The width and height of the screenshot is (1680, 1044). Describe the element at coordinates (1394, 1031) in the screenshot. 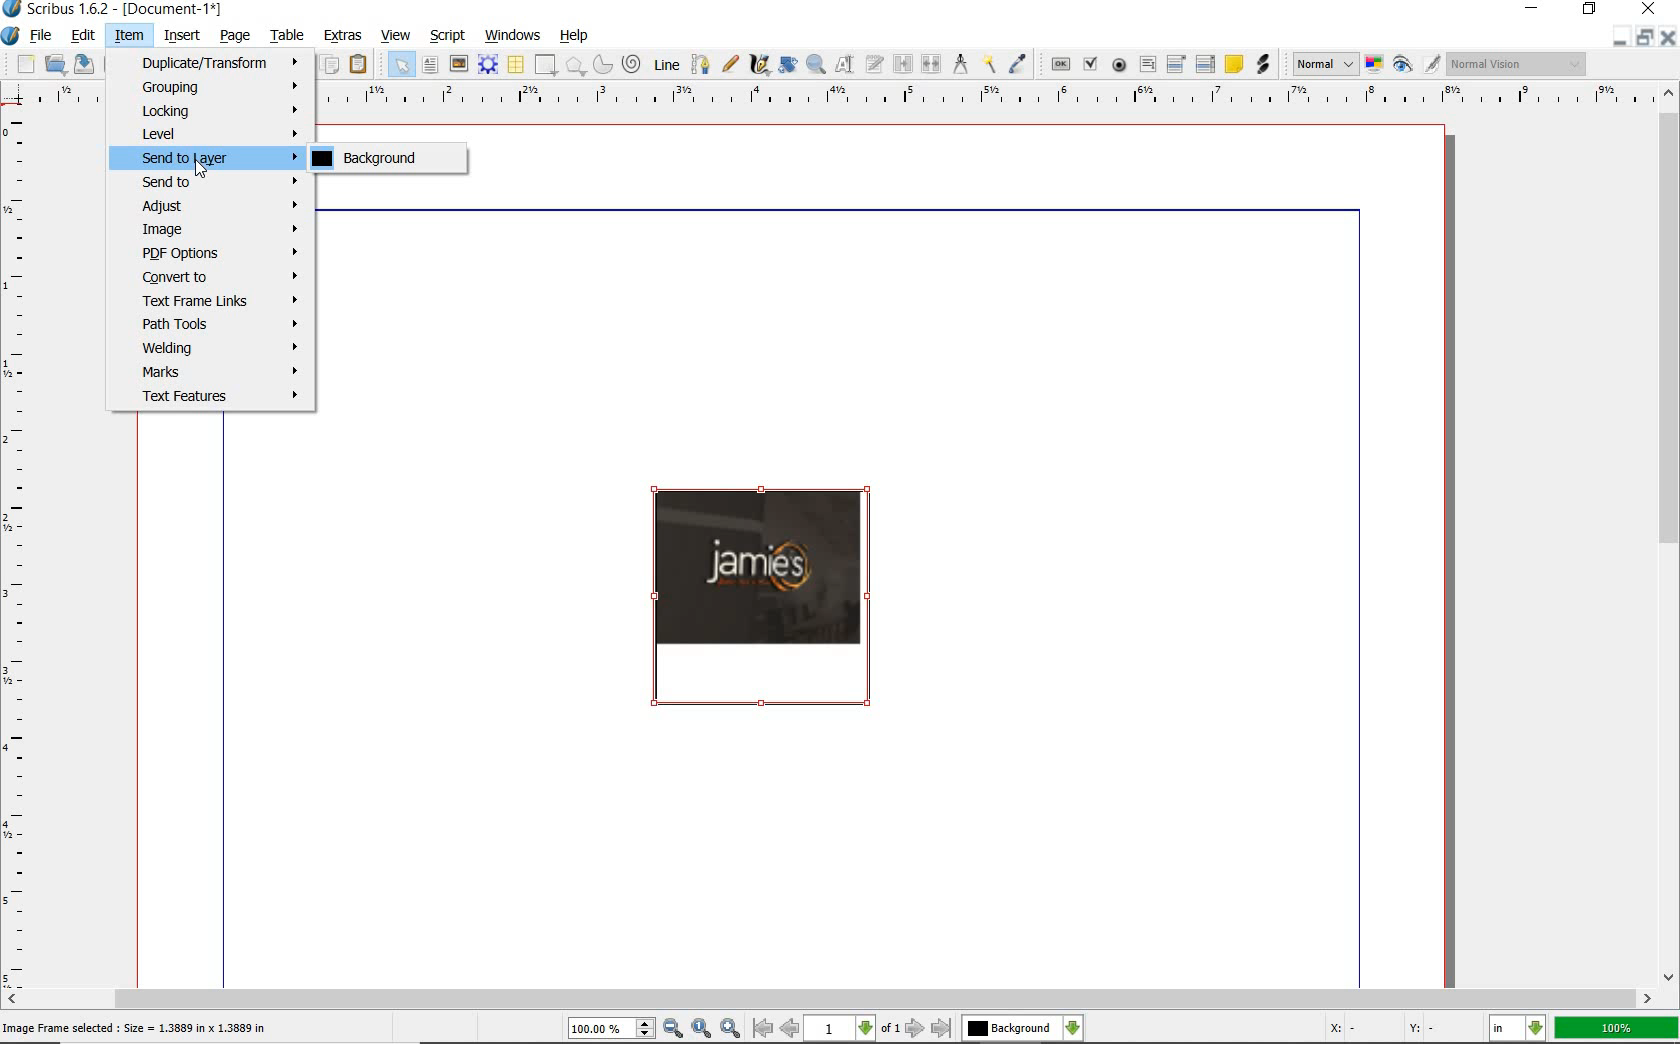

I see `Cursor Coordinates` at that location.